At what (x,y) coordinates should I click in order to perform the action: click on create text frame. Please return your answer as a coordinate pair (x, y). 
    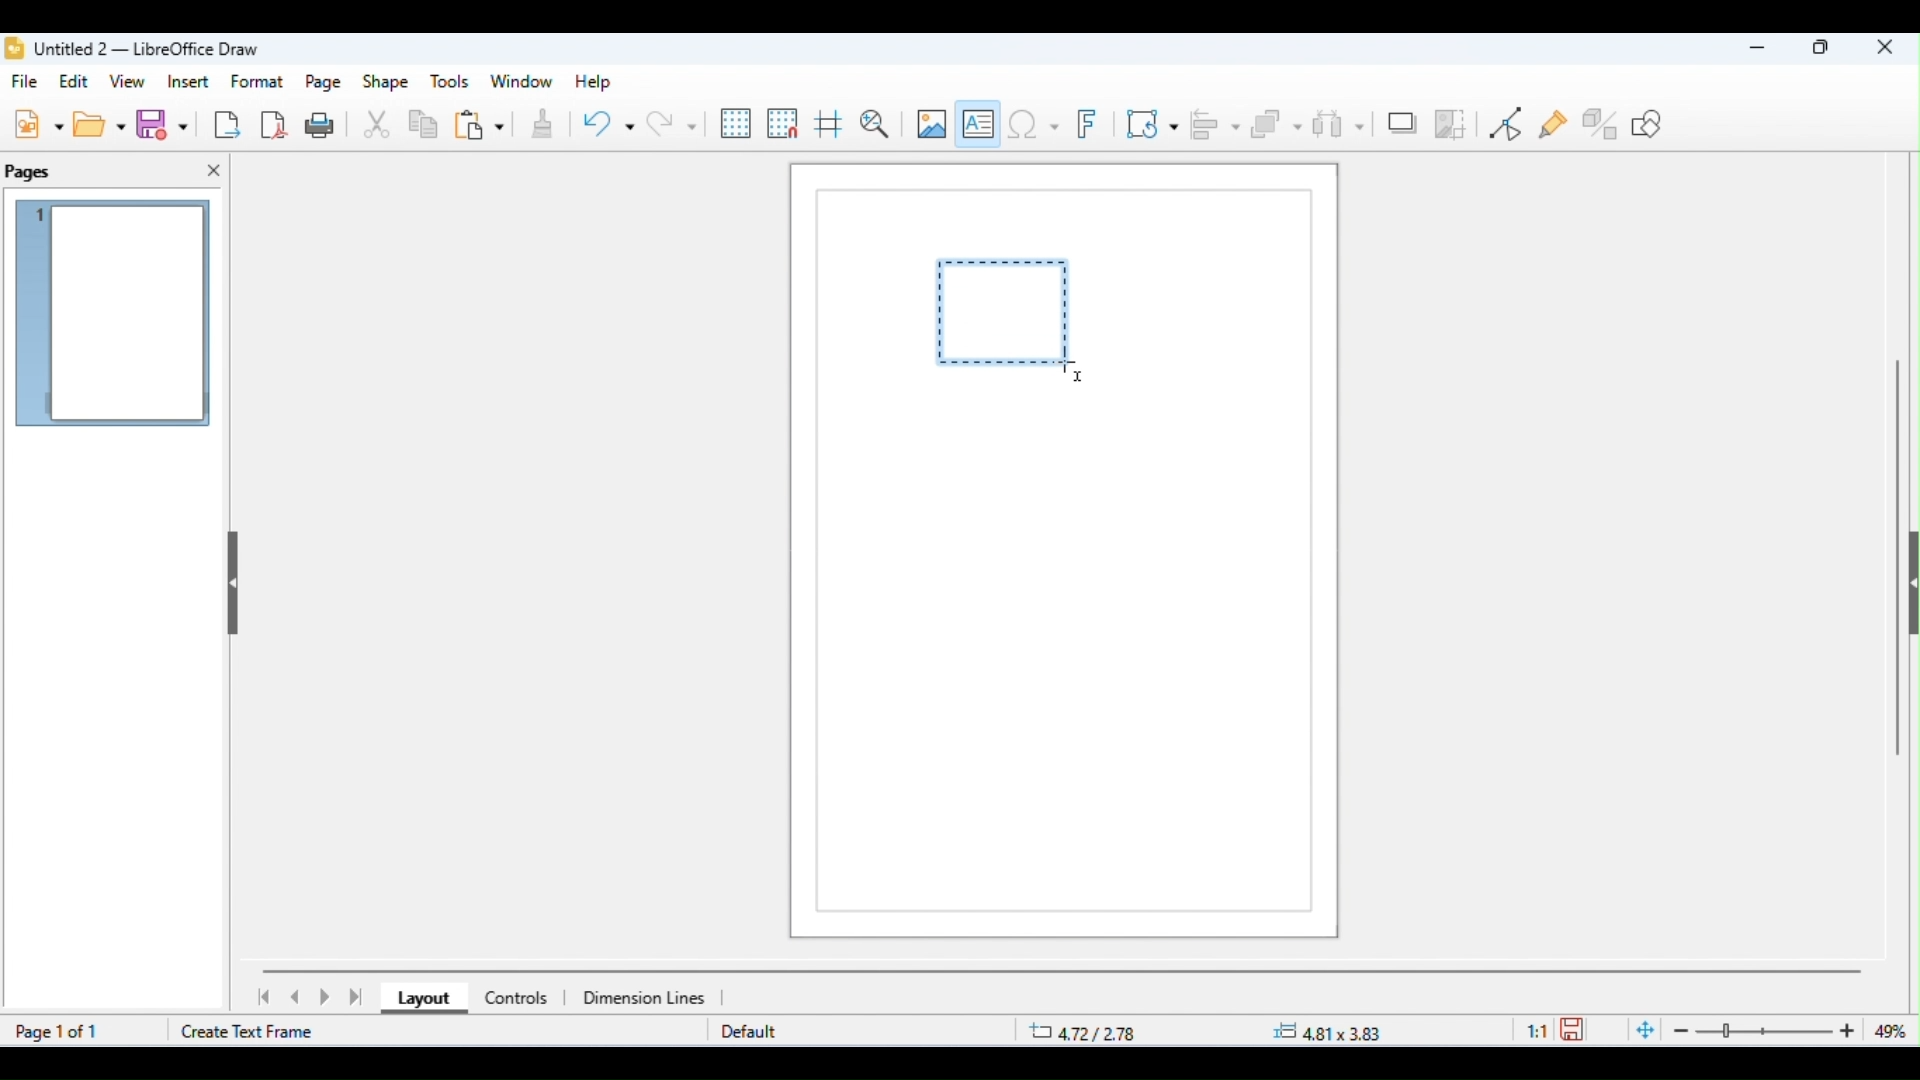
    Looking at the image, I should click on (246, 1032).